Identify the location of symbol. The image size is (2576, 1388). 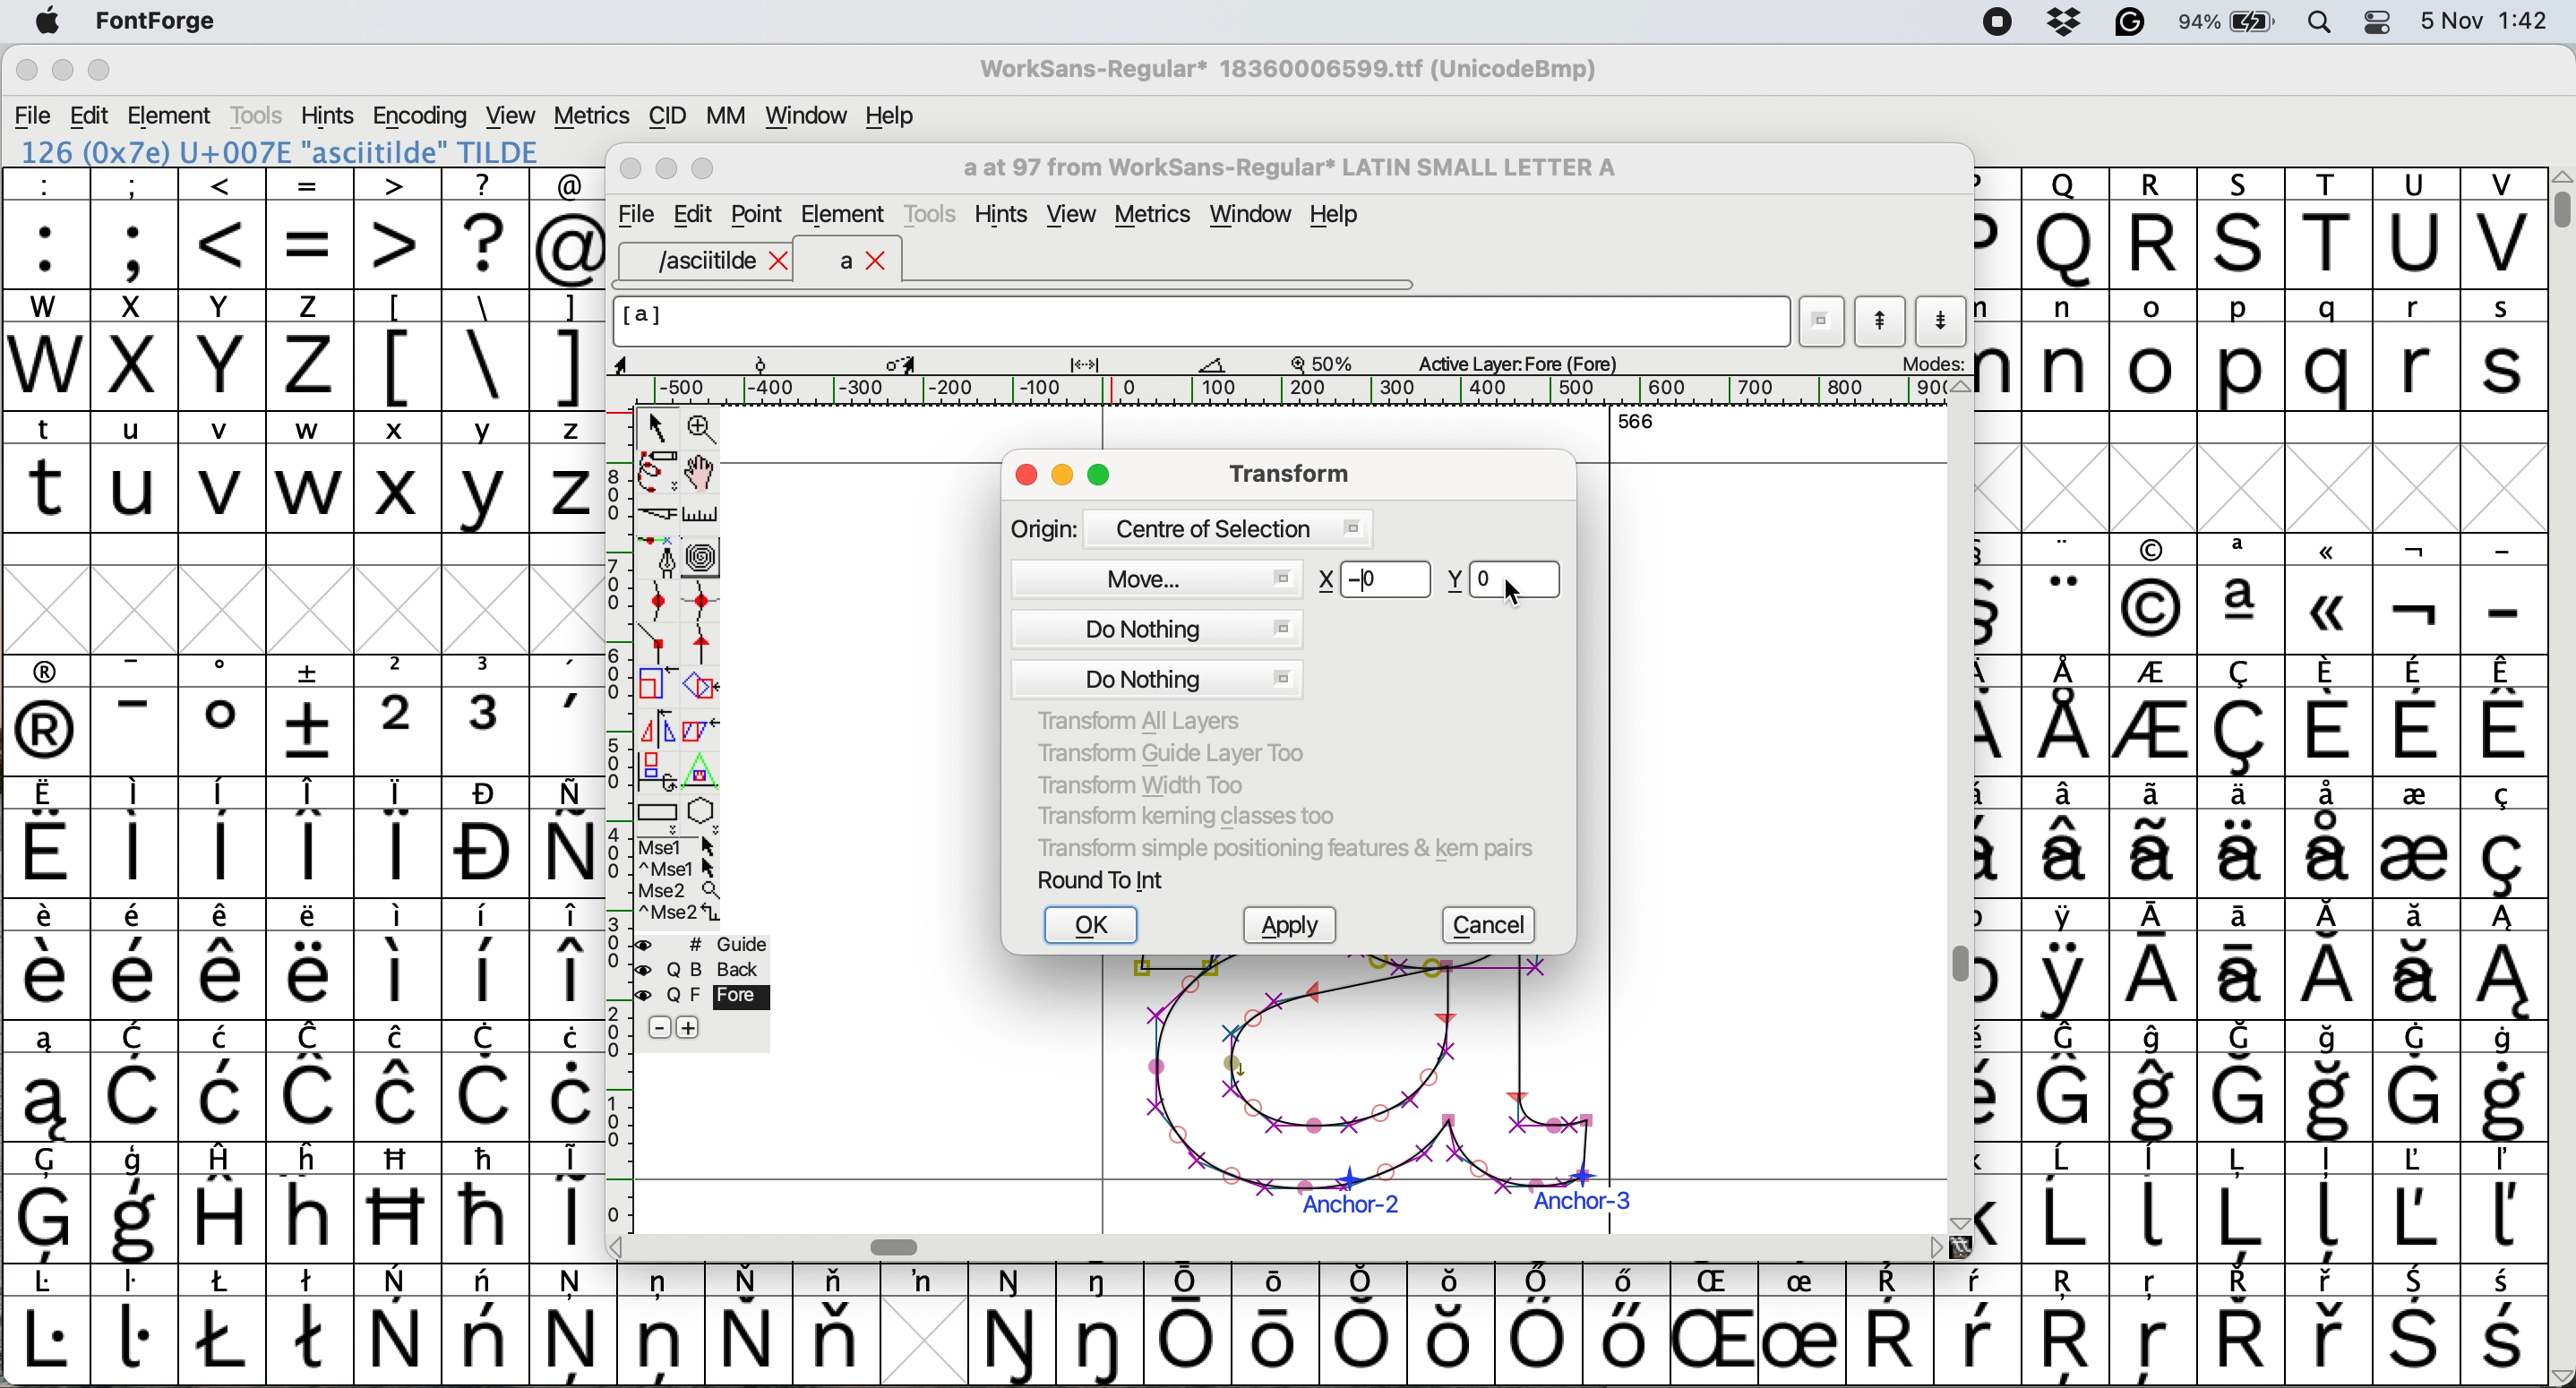
(2240, 1202).